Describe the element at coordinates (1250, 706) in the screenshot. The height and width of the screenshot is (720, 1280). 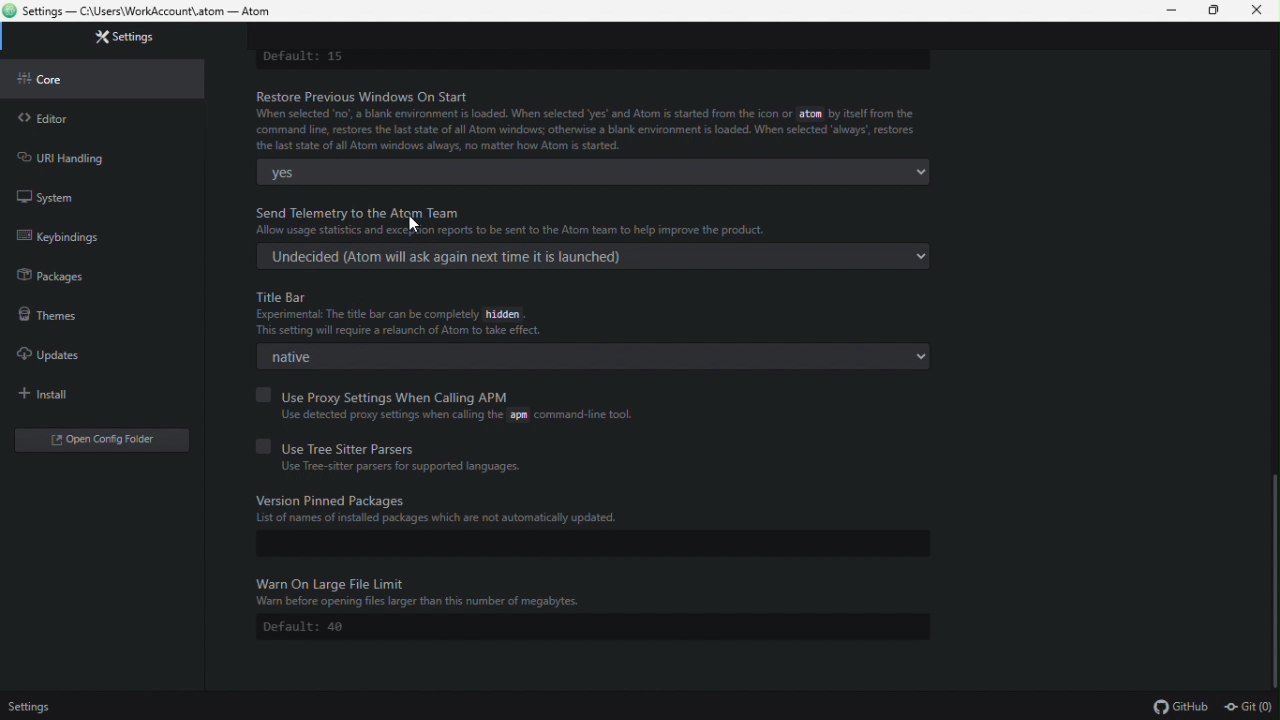
I see `git` at that location.